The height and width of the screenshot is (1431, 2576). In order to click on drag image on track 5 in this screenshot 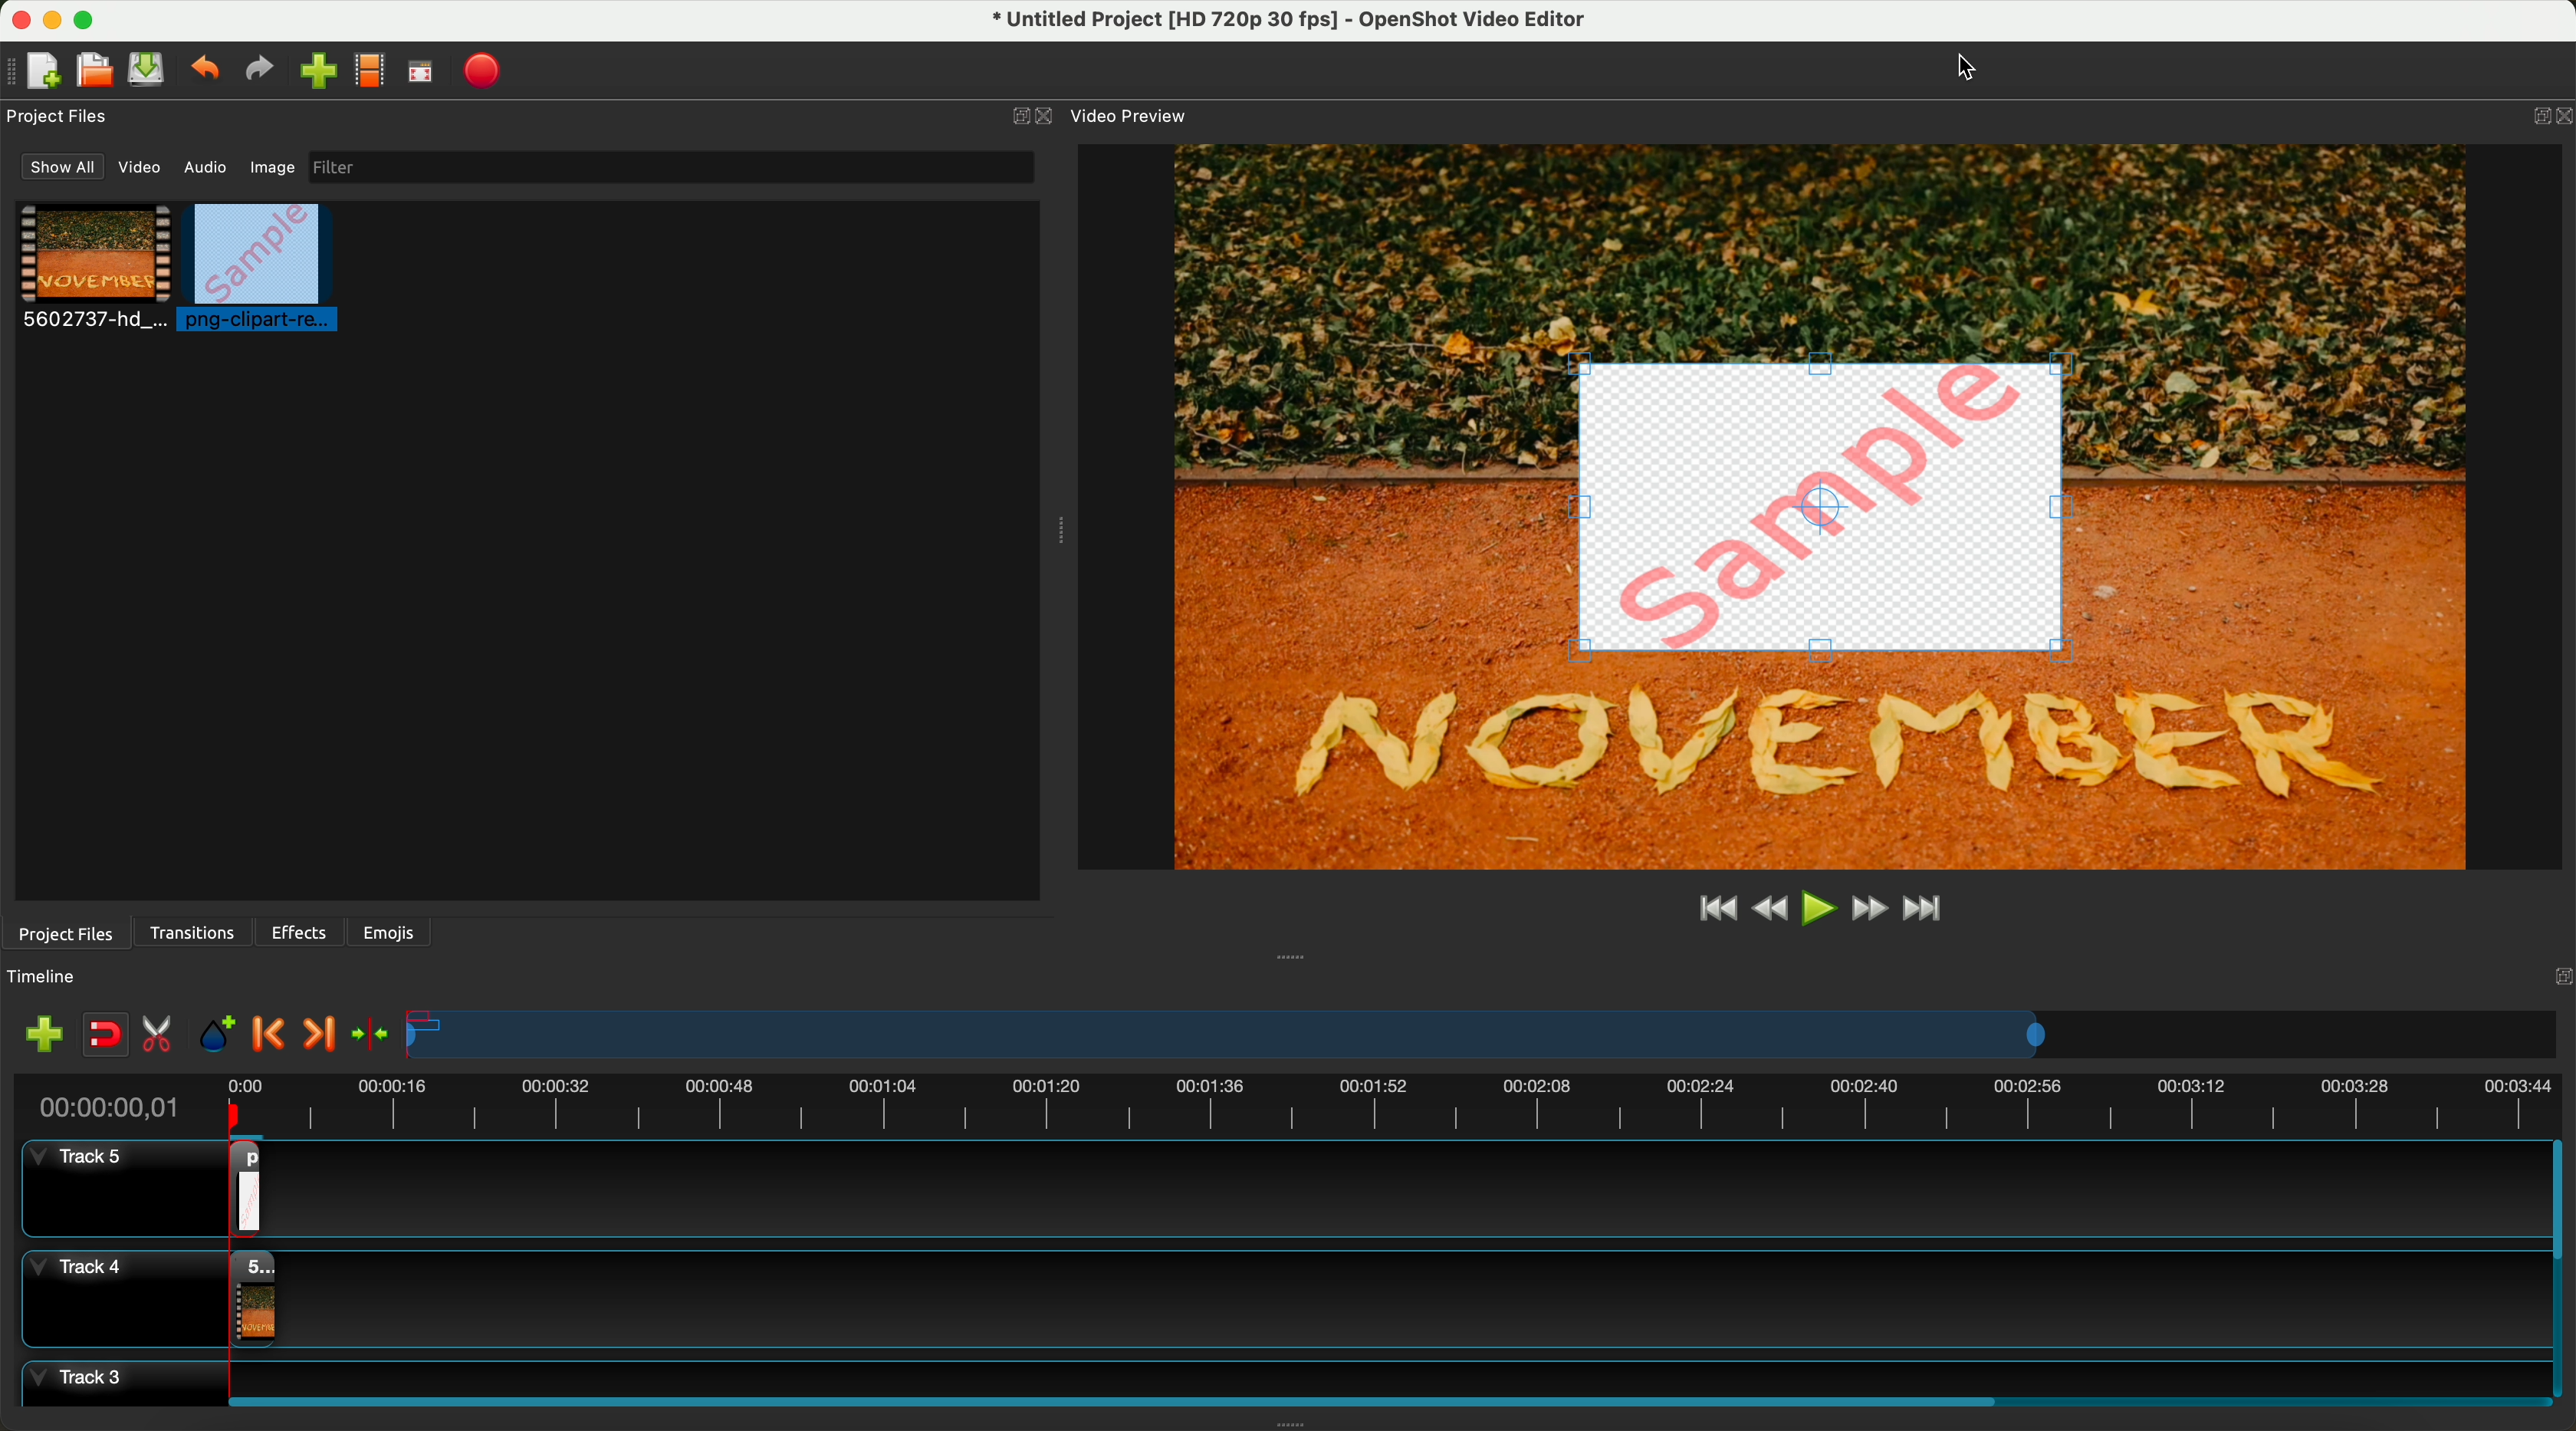, I will do `click(251, 1186)`.